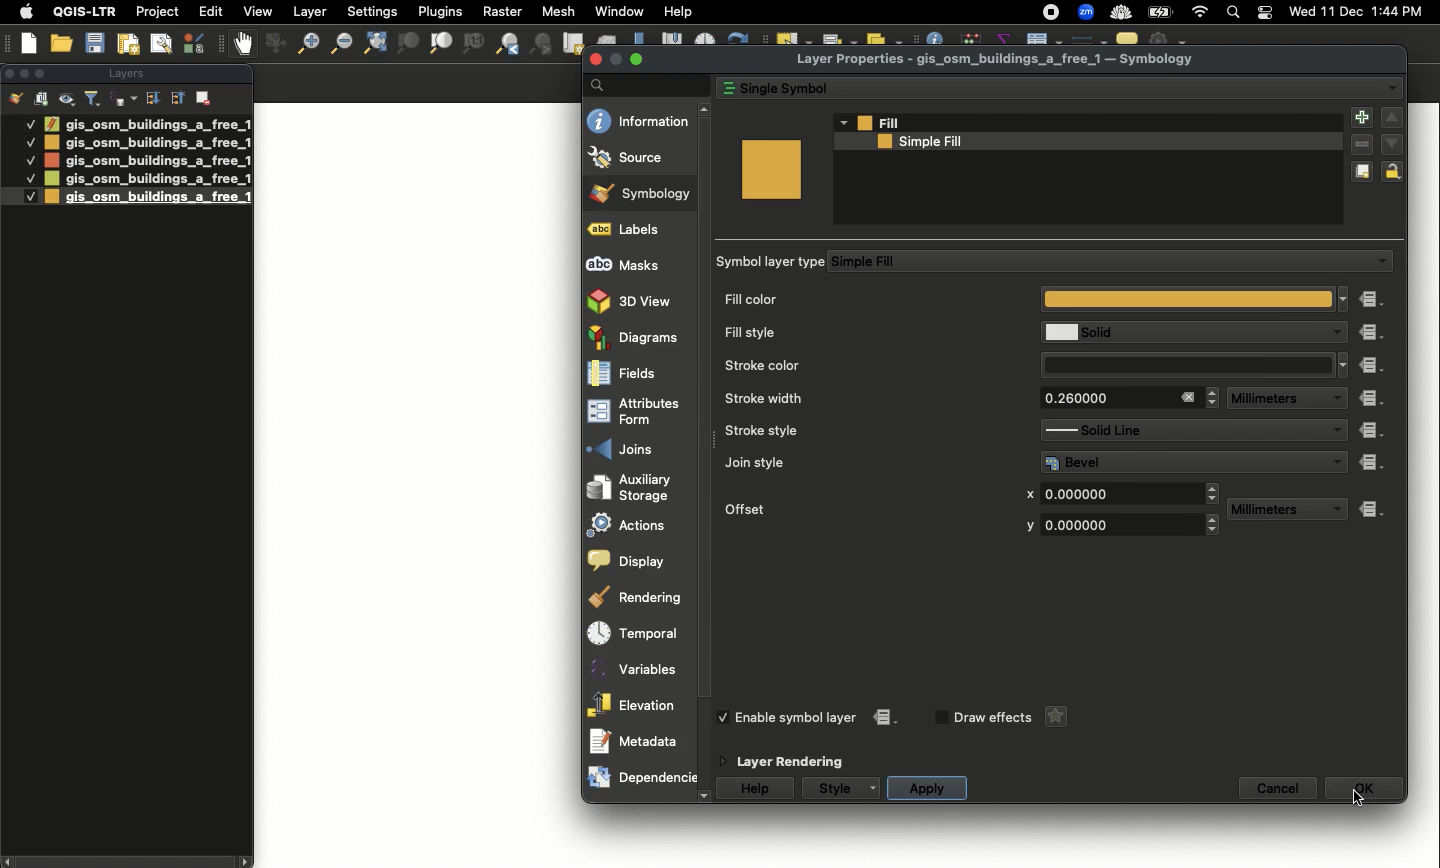  I want to click on Metadata, so click(634, 742).